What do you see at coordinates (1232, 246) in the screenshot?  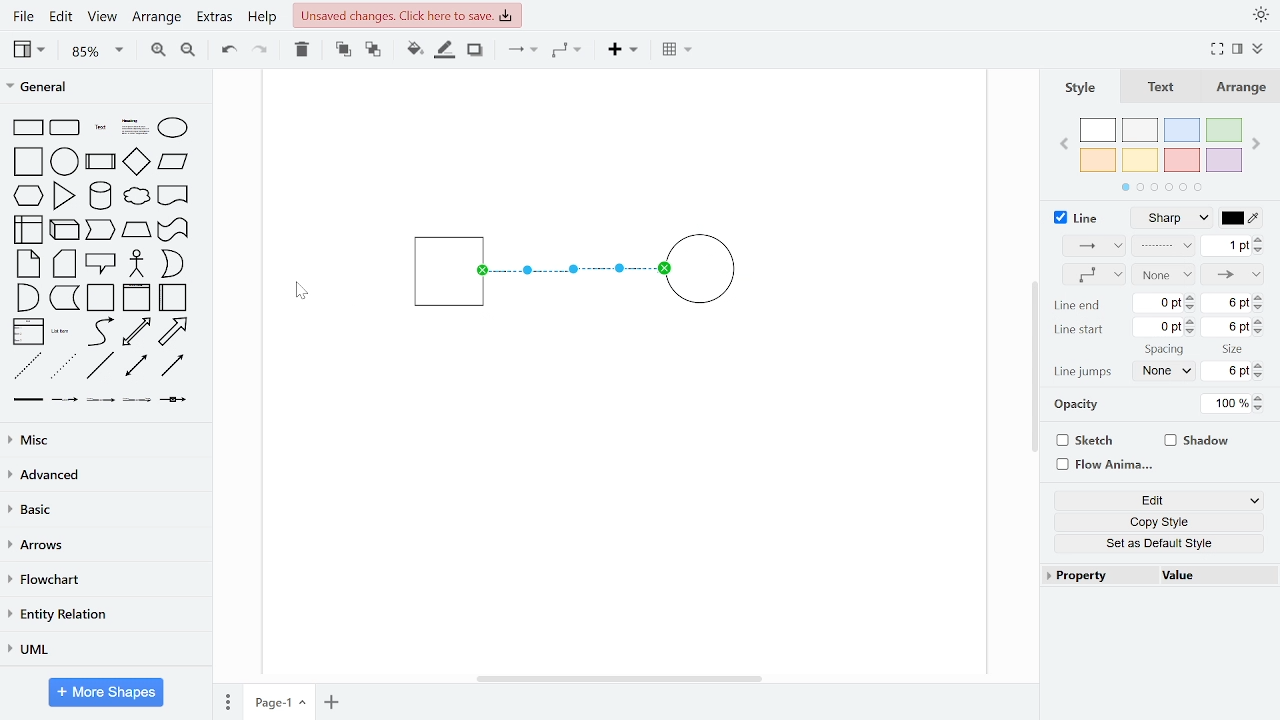 I see `change line width` at bounding box center [1232, 246].